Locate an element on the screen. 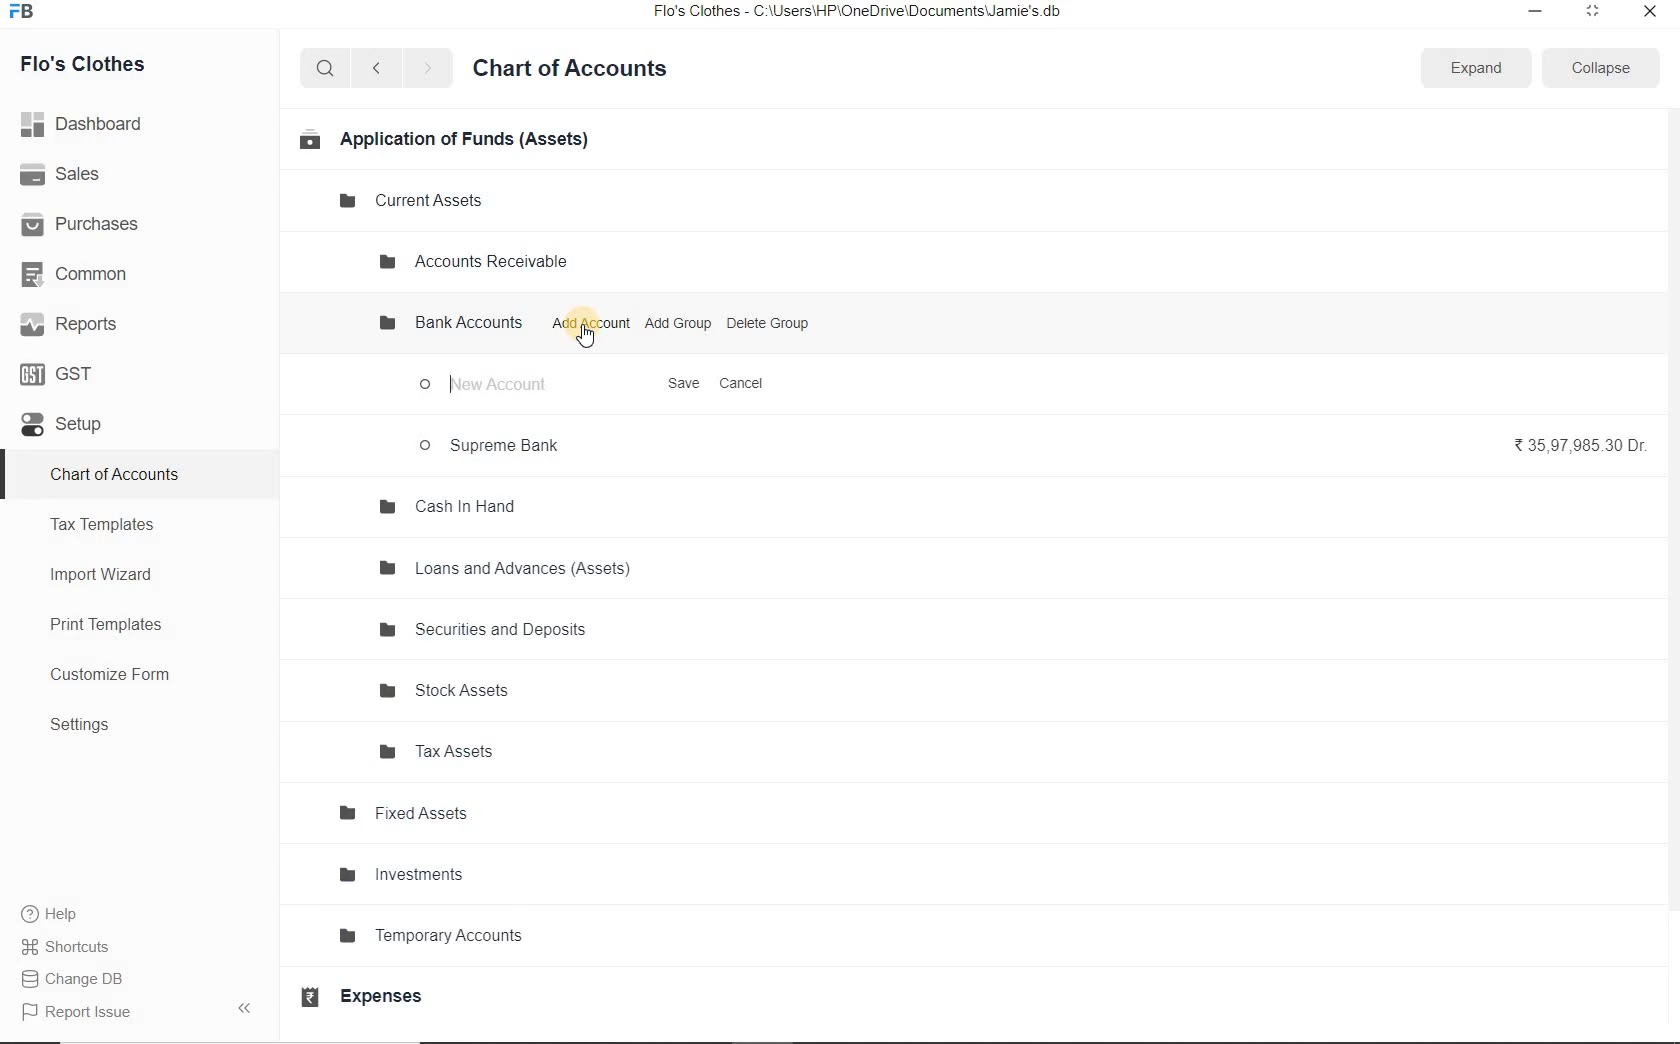 The height and width of the screenshot is (1044, 1680). Temporary Accounts is located at coordinates (486, 940).